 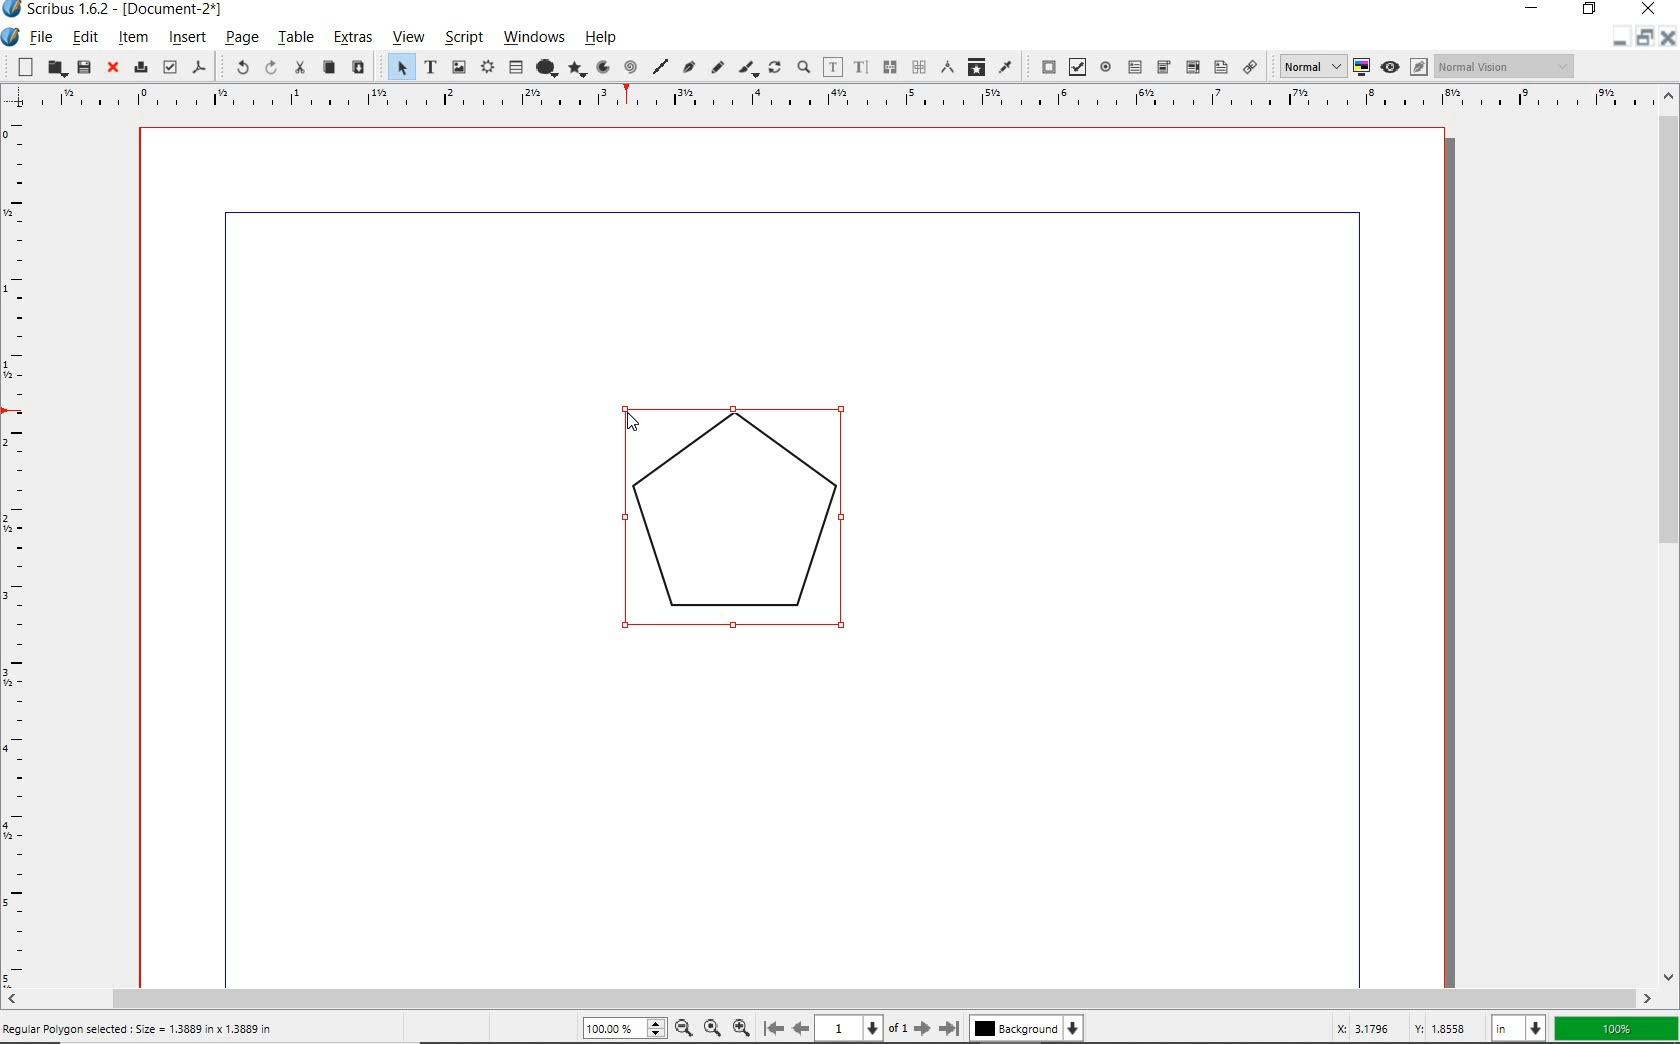 I want to click on Regular Polygon selected : Size = 1.3889 in x 1.3889 in, so click(x=139, y=1028).